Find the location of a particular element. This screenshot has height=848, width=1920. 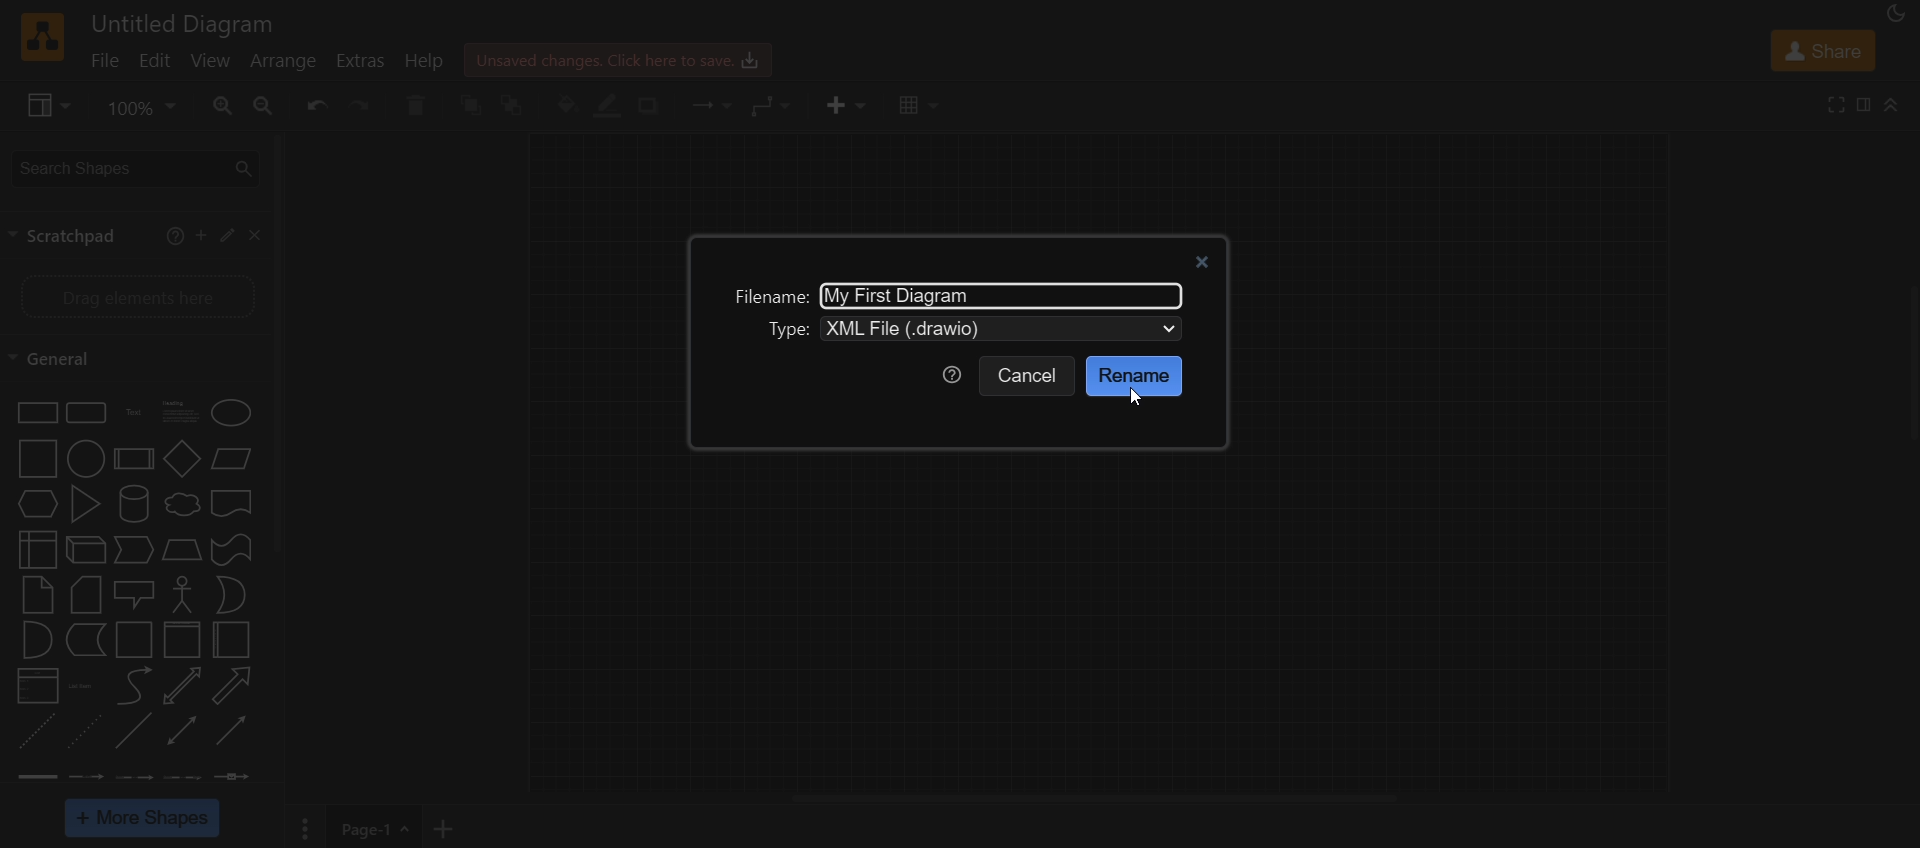

cancel is located at coordinates (1029, 377).